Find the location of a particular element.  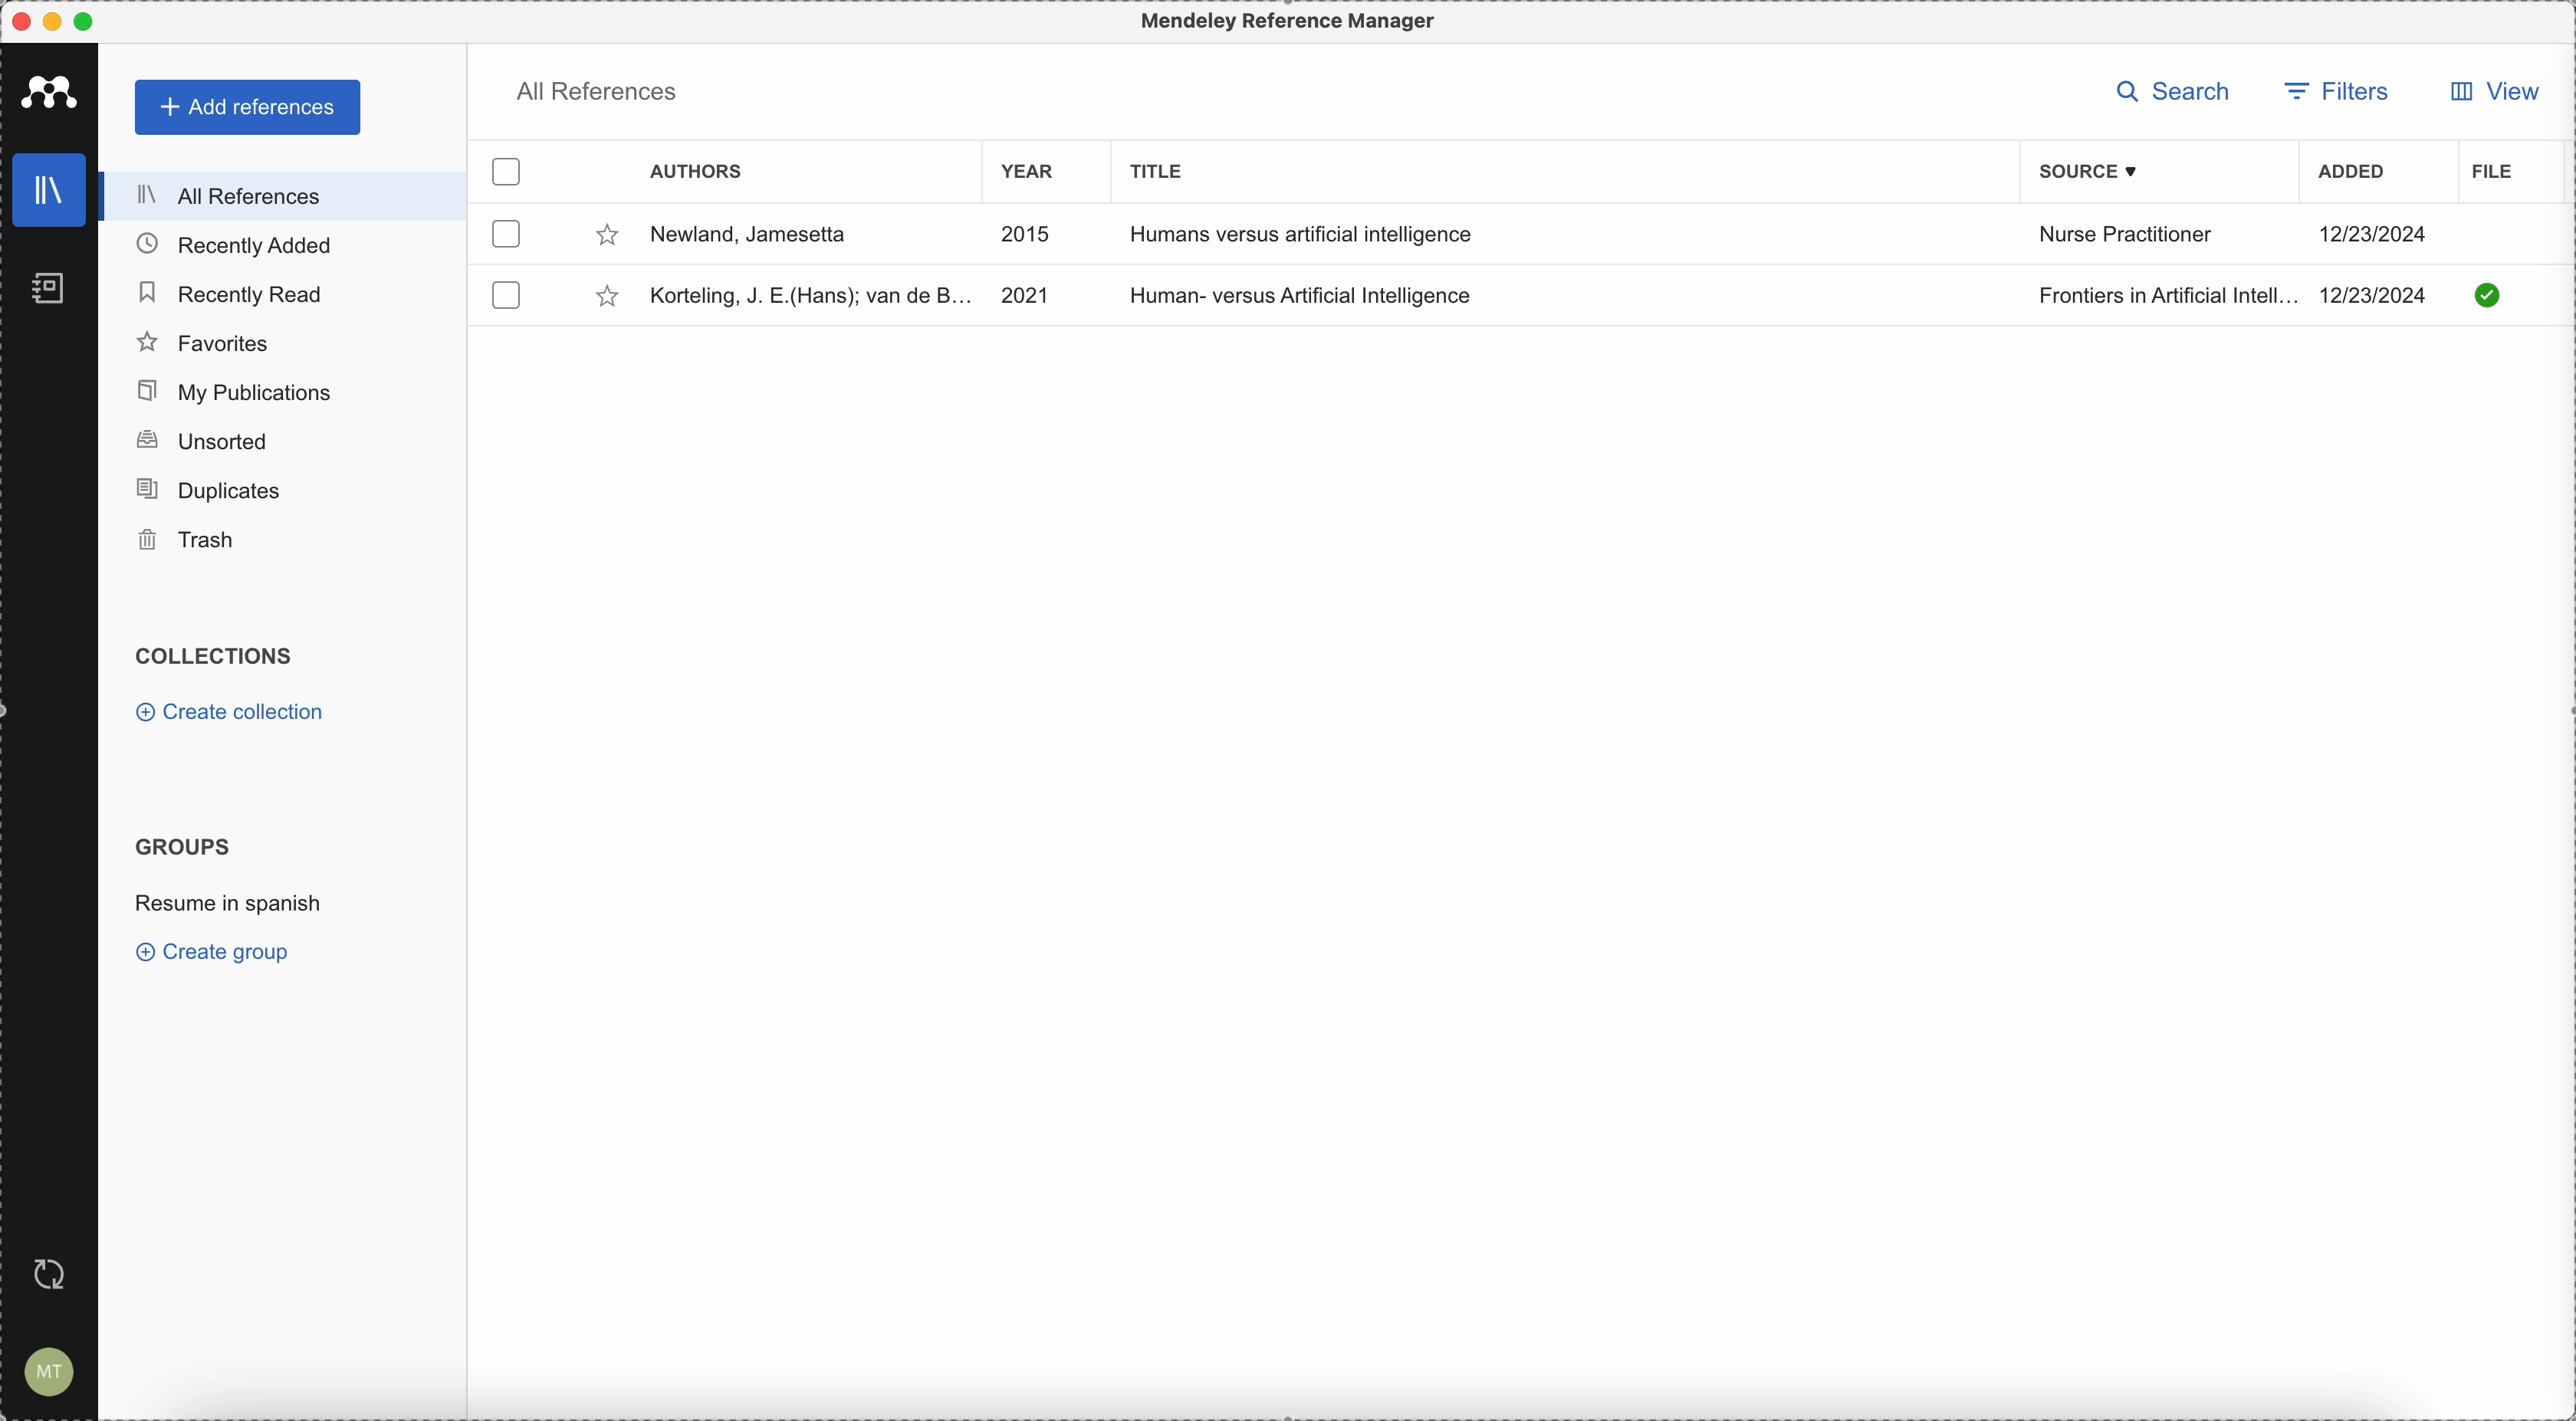

Korteling, J. E. (Hans); van de B... is located at coordinates (804, 295).